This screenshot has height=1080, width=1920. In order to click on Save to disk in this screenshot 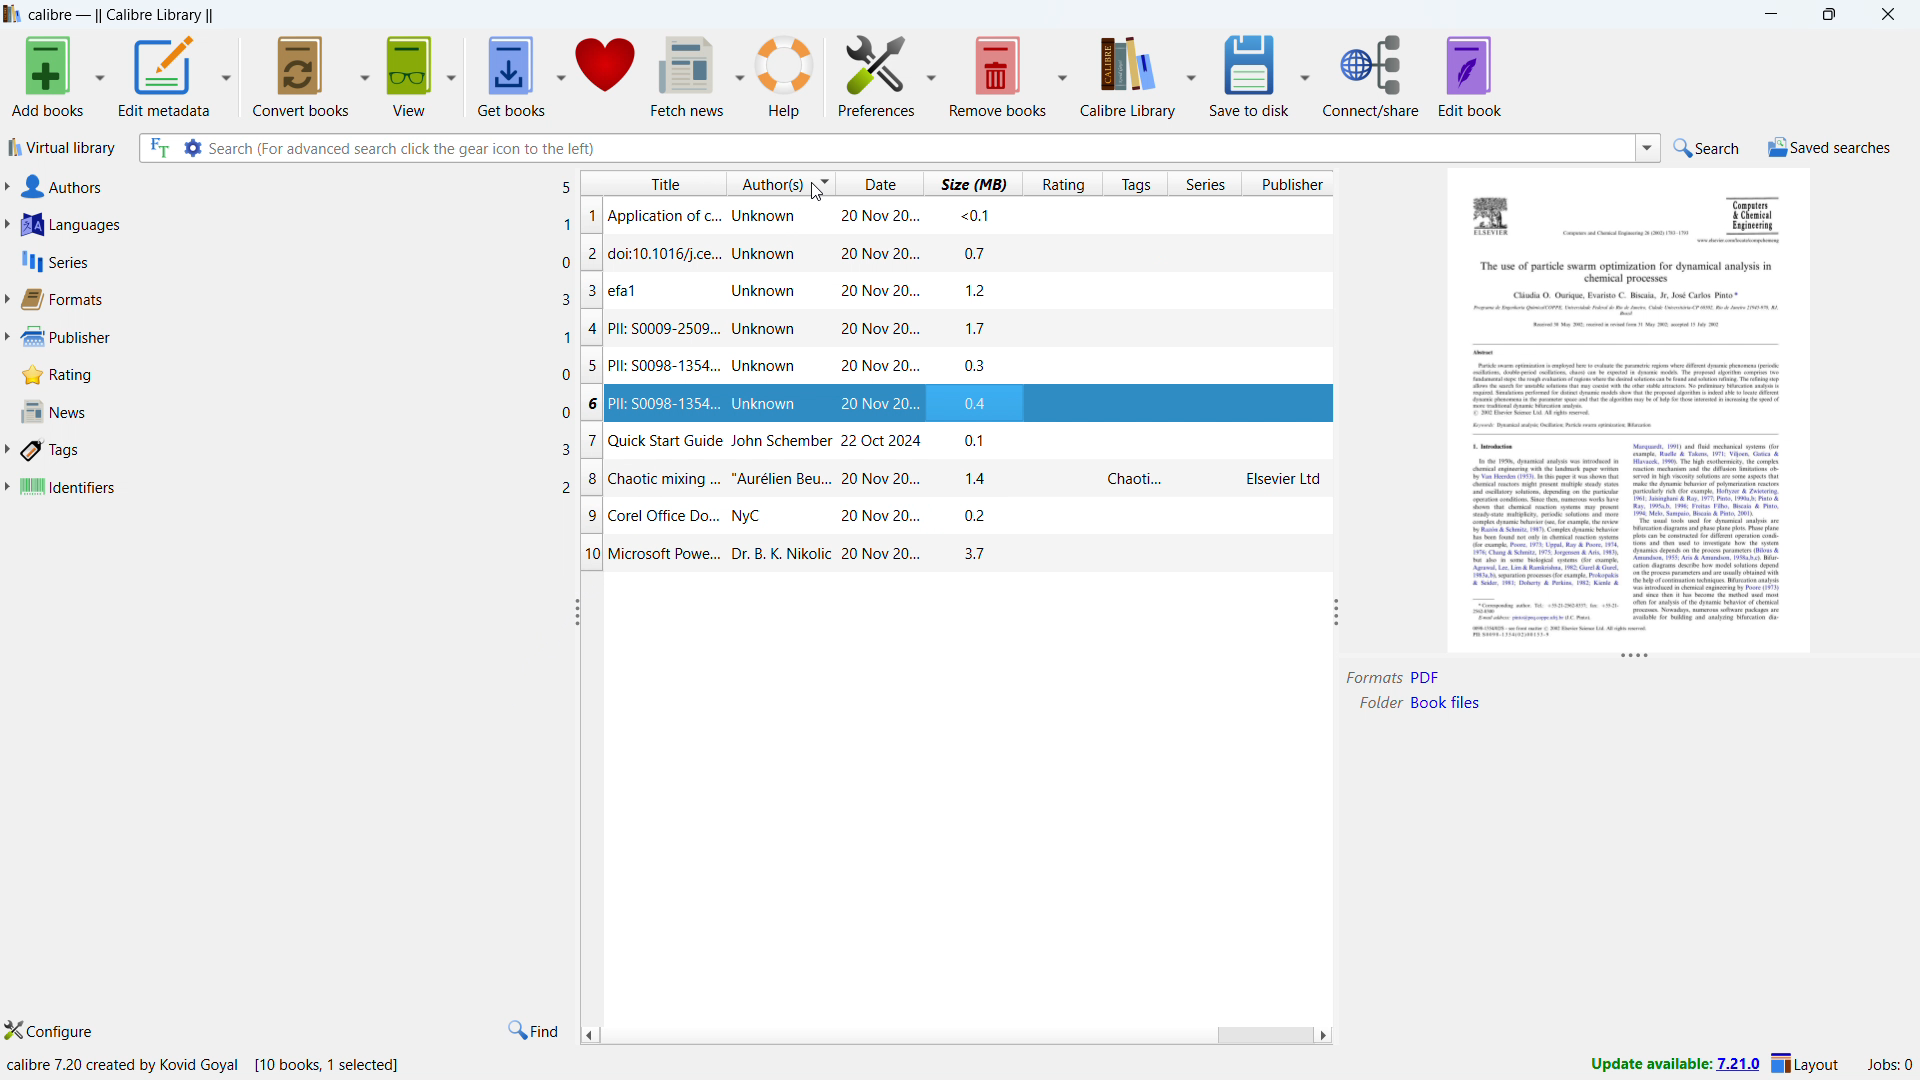, I will do `click(1250, 75)`.